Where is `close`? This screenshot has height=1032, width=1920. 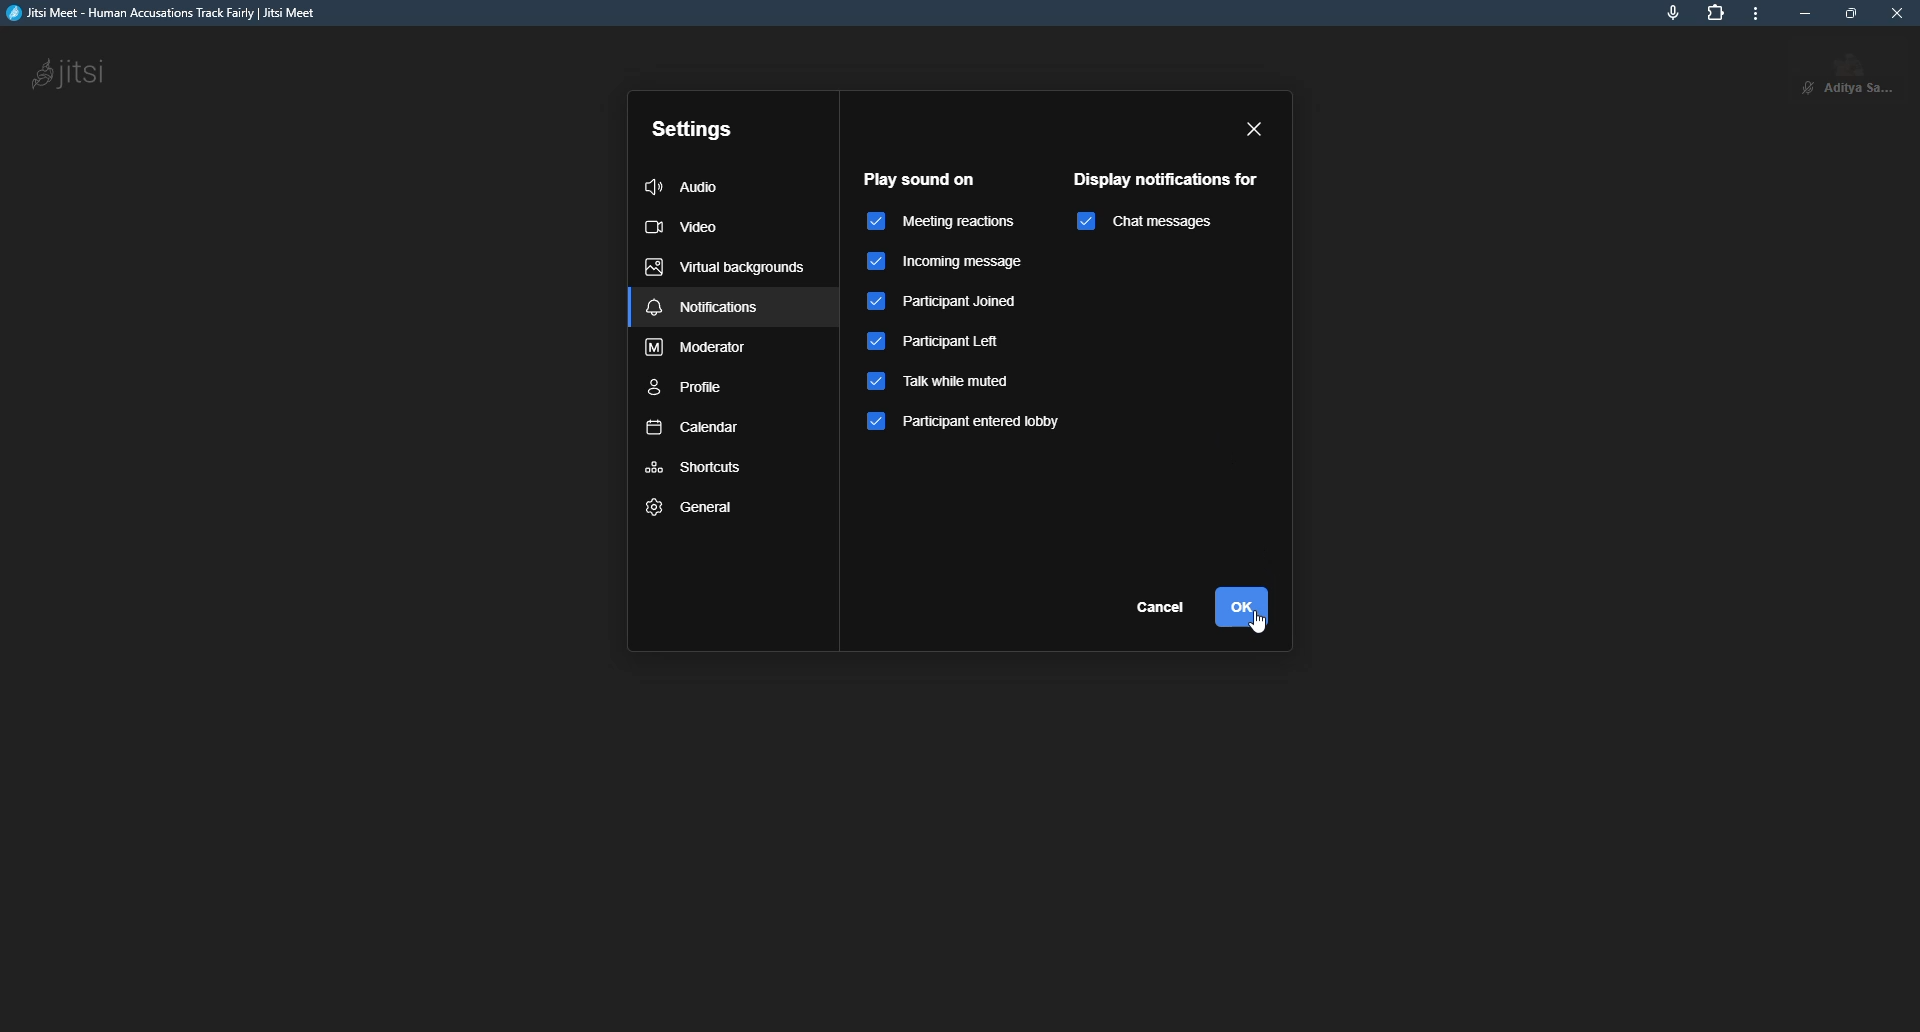 close is located at coordinates (1255, 130).